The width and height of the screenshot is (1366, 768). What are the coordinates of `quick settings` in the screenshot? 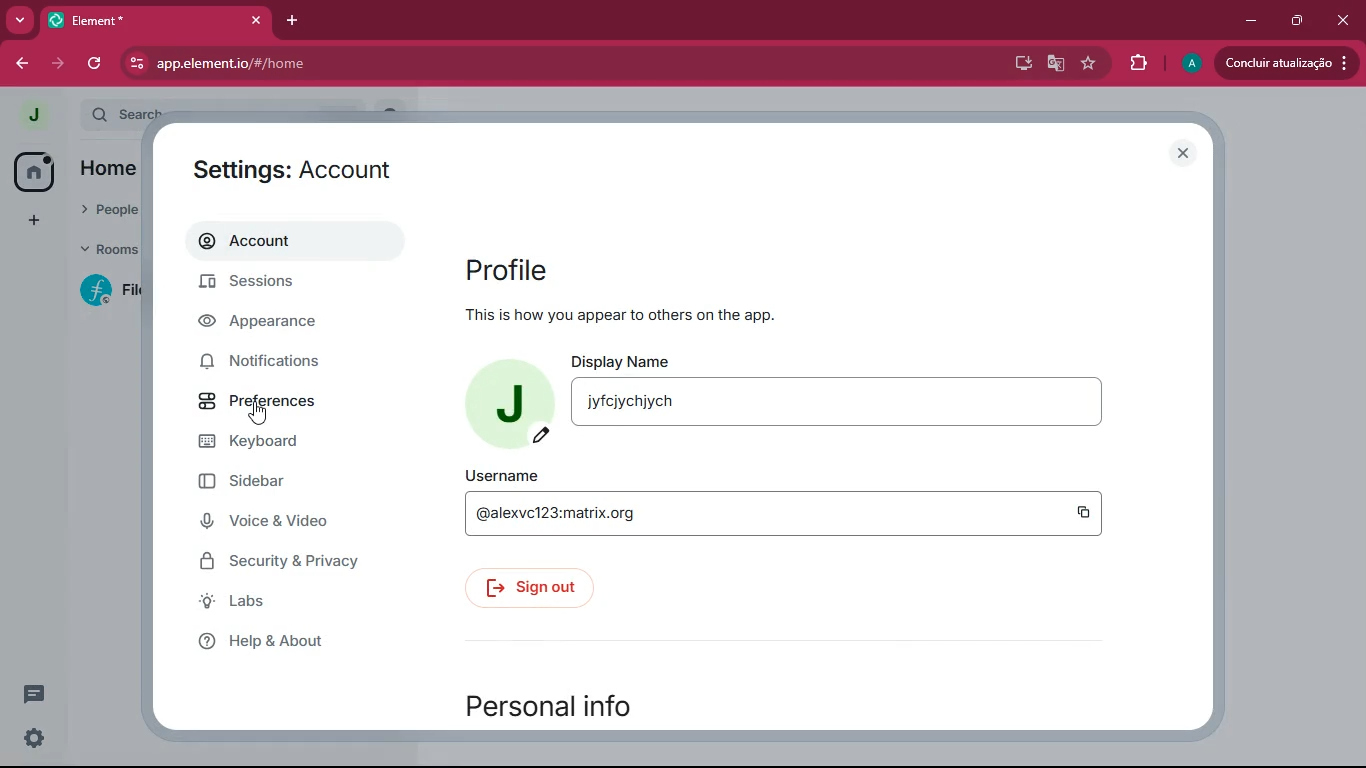 It's located at (32, 735).